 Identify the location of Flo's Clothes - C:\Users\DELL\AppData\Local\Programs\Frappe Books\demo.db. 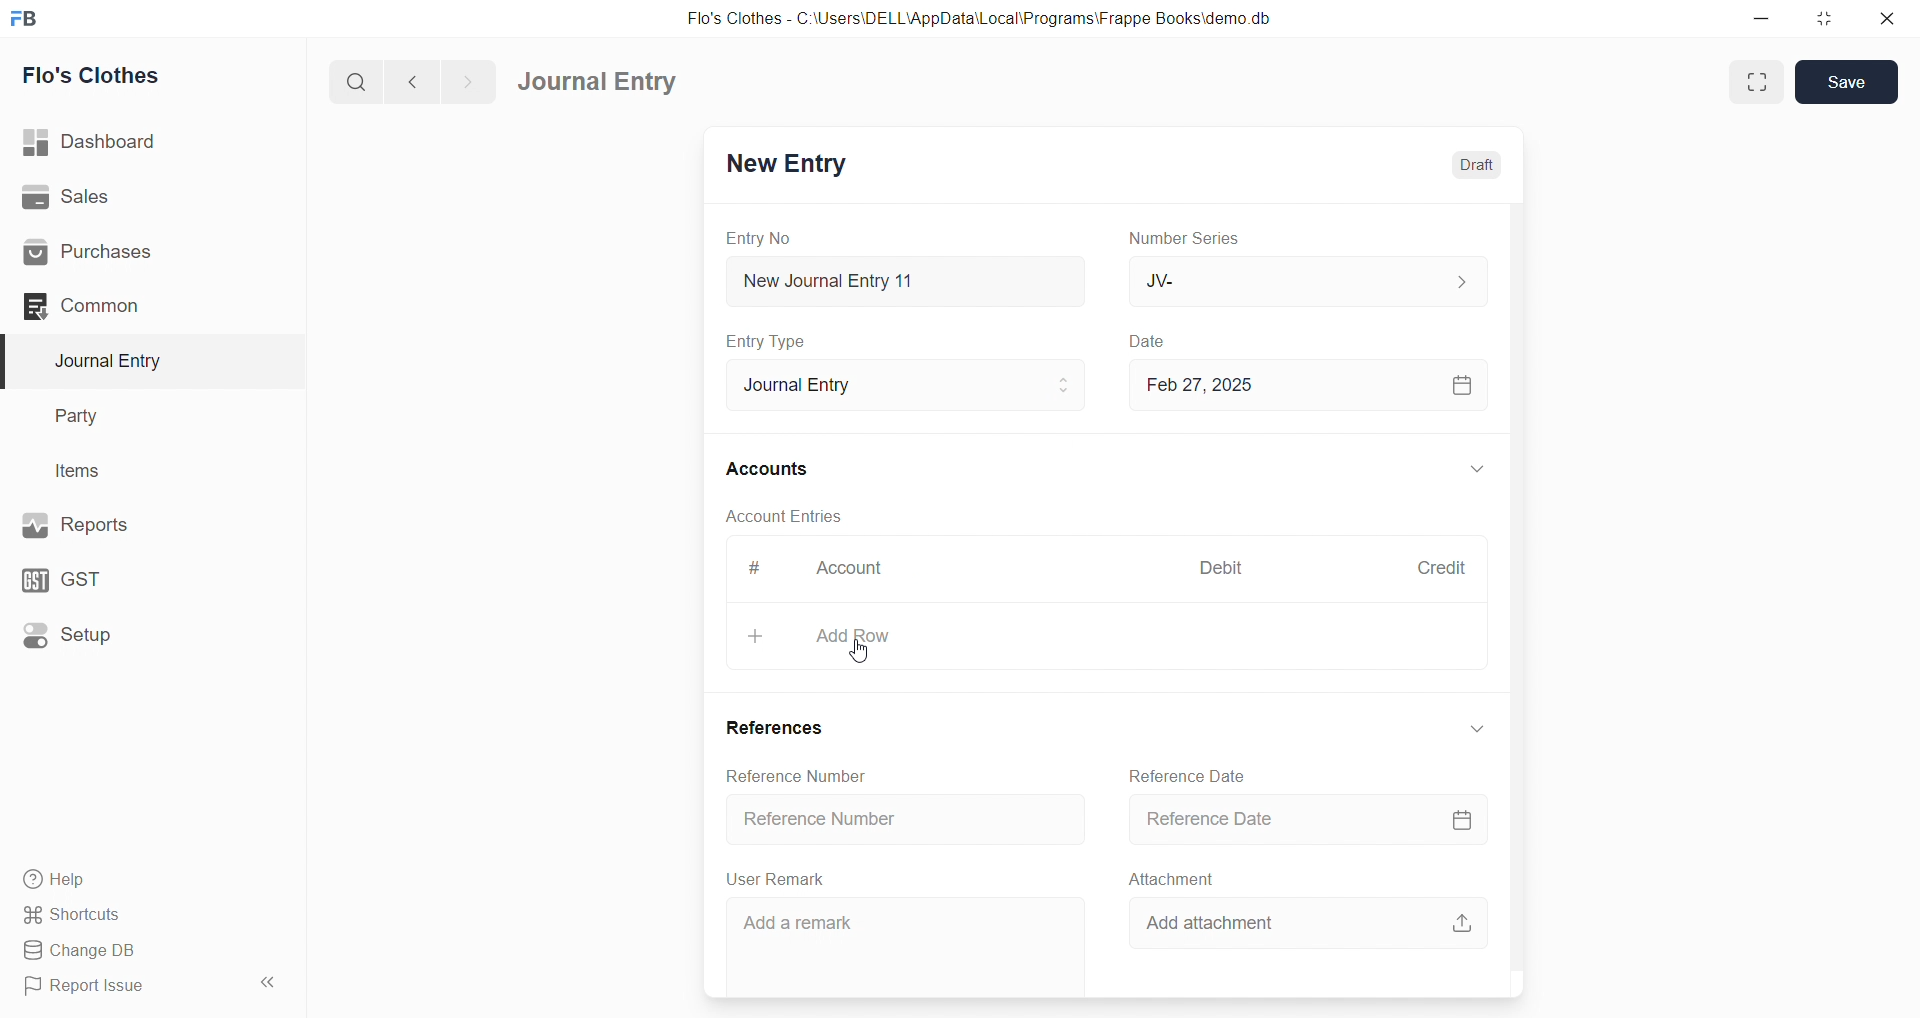
(979, 17).